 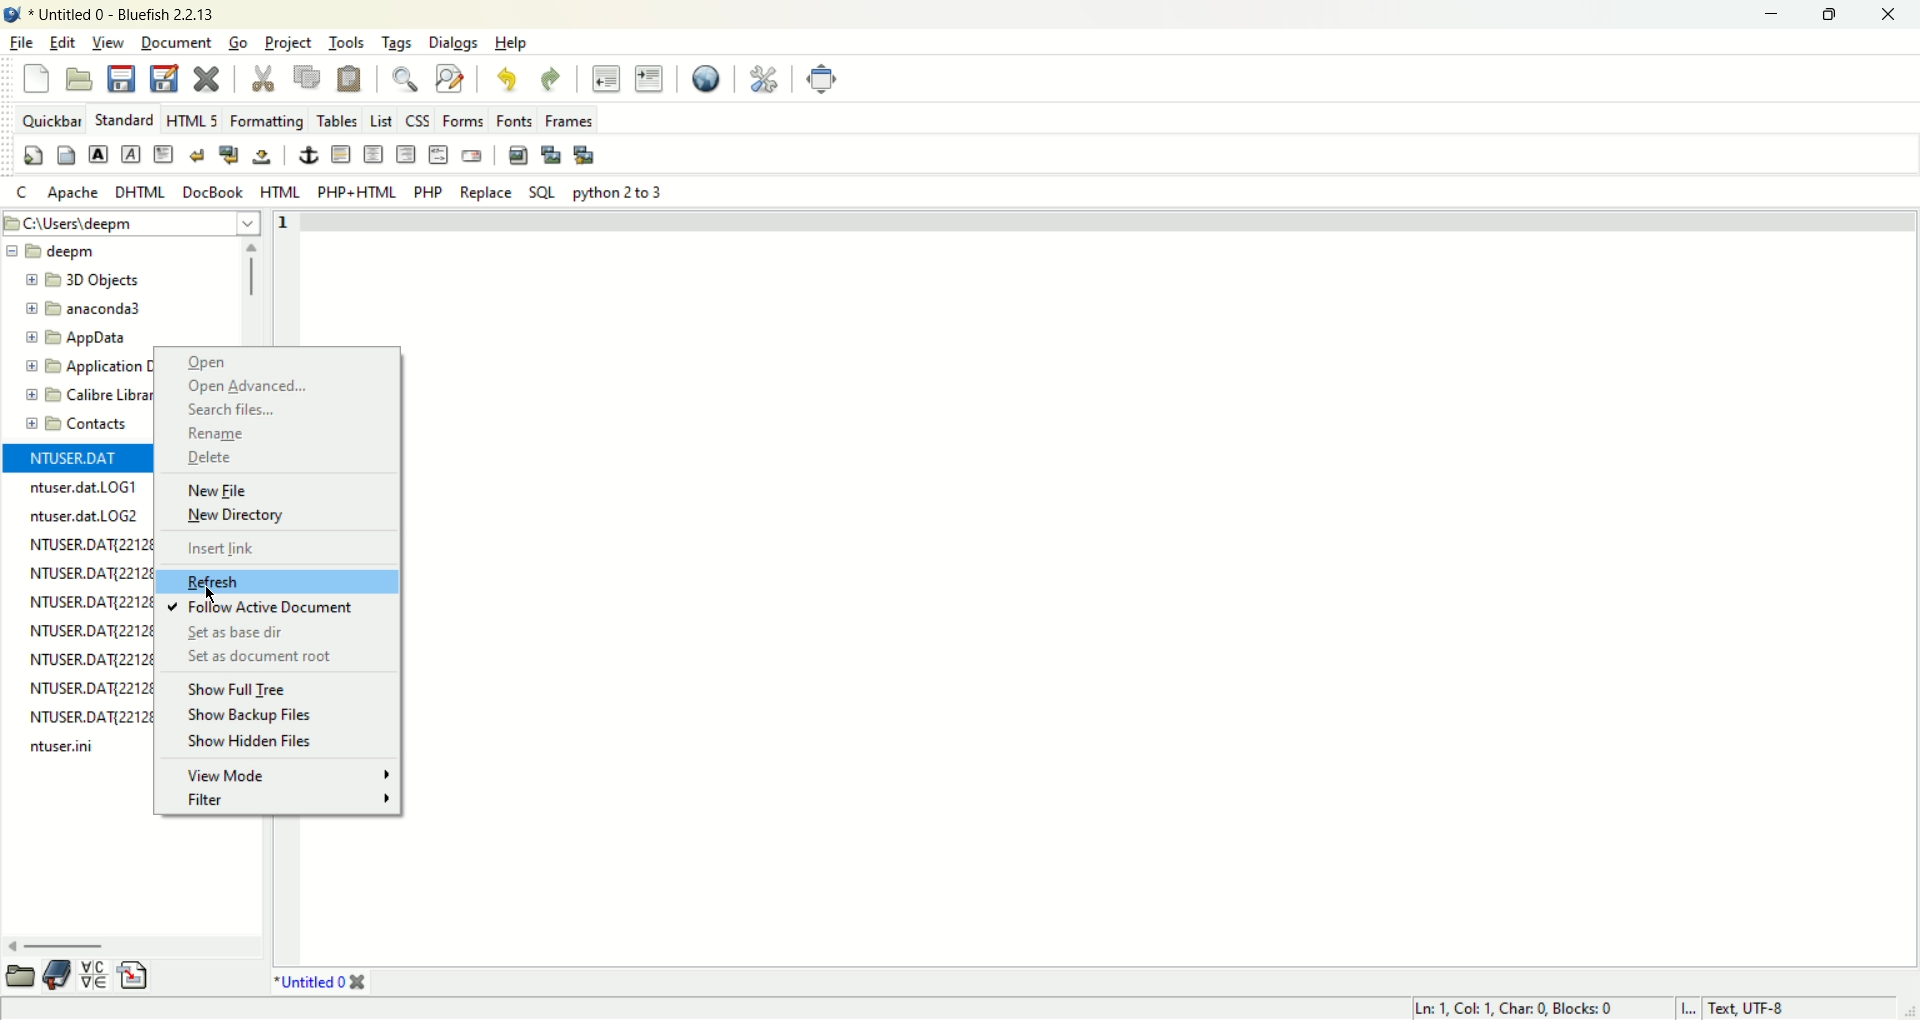 What do you see at coordinates (280, 775) in the screenshot?
I see `view mode` at bounding box center [280, 775].